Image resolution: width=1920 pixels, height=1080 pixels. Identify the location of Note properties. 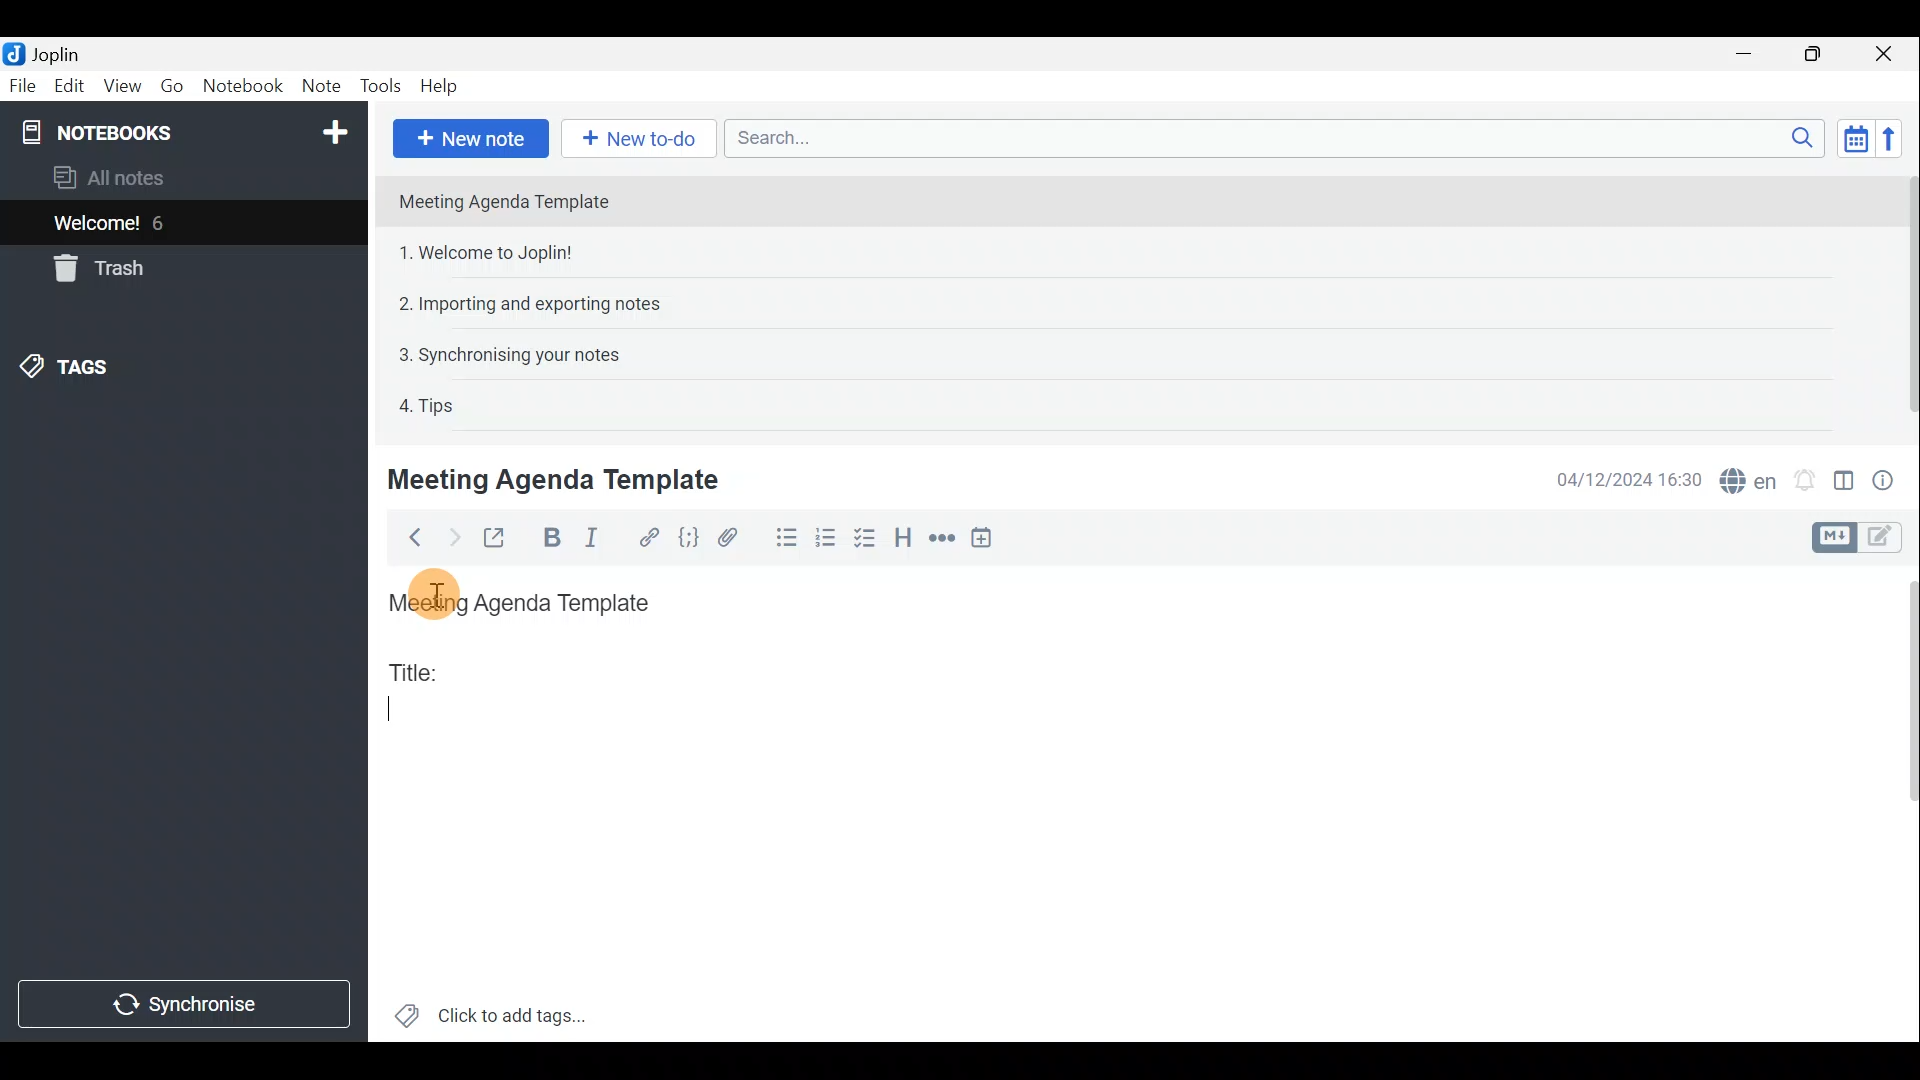
(1890, 479).